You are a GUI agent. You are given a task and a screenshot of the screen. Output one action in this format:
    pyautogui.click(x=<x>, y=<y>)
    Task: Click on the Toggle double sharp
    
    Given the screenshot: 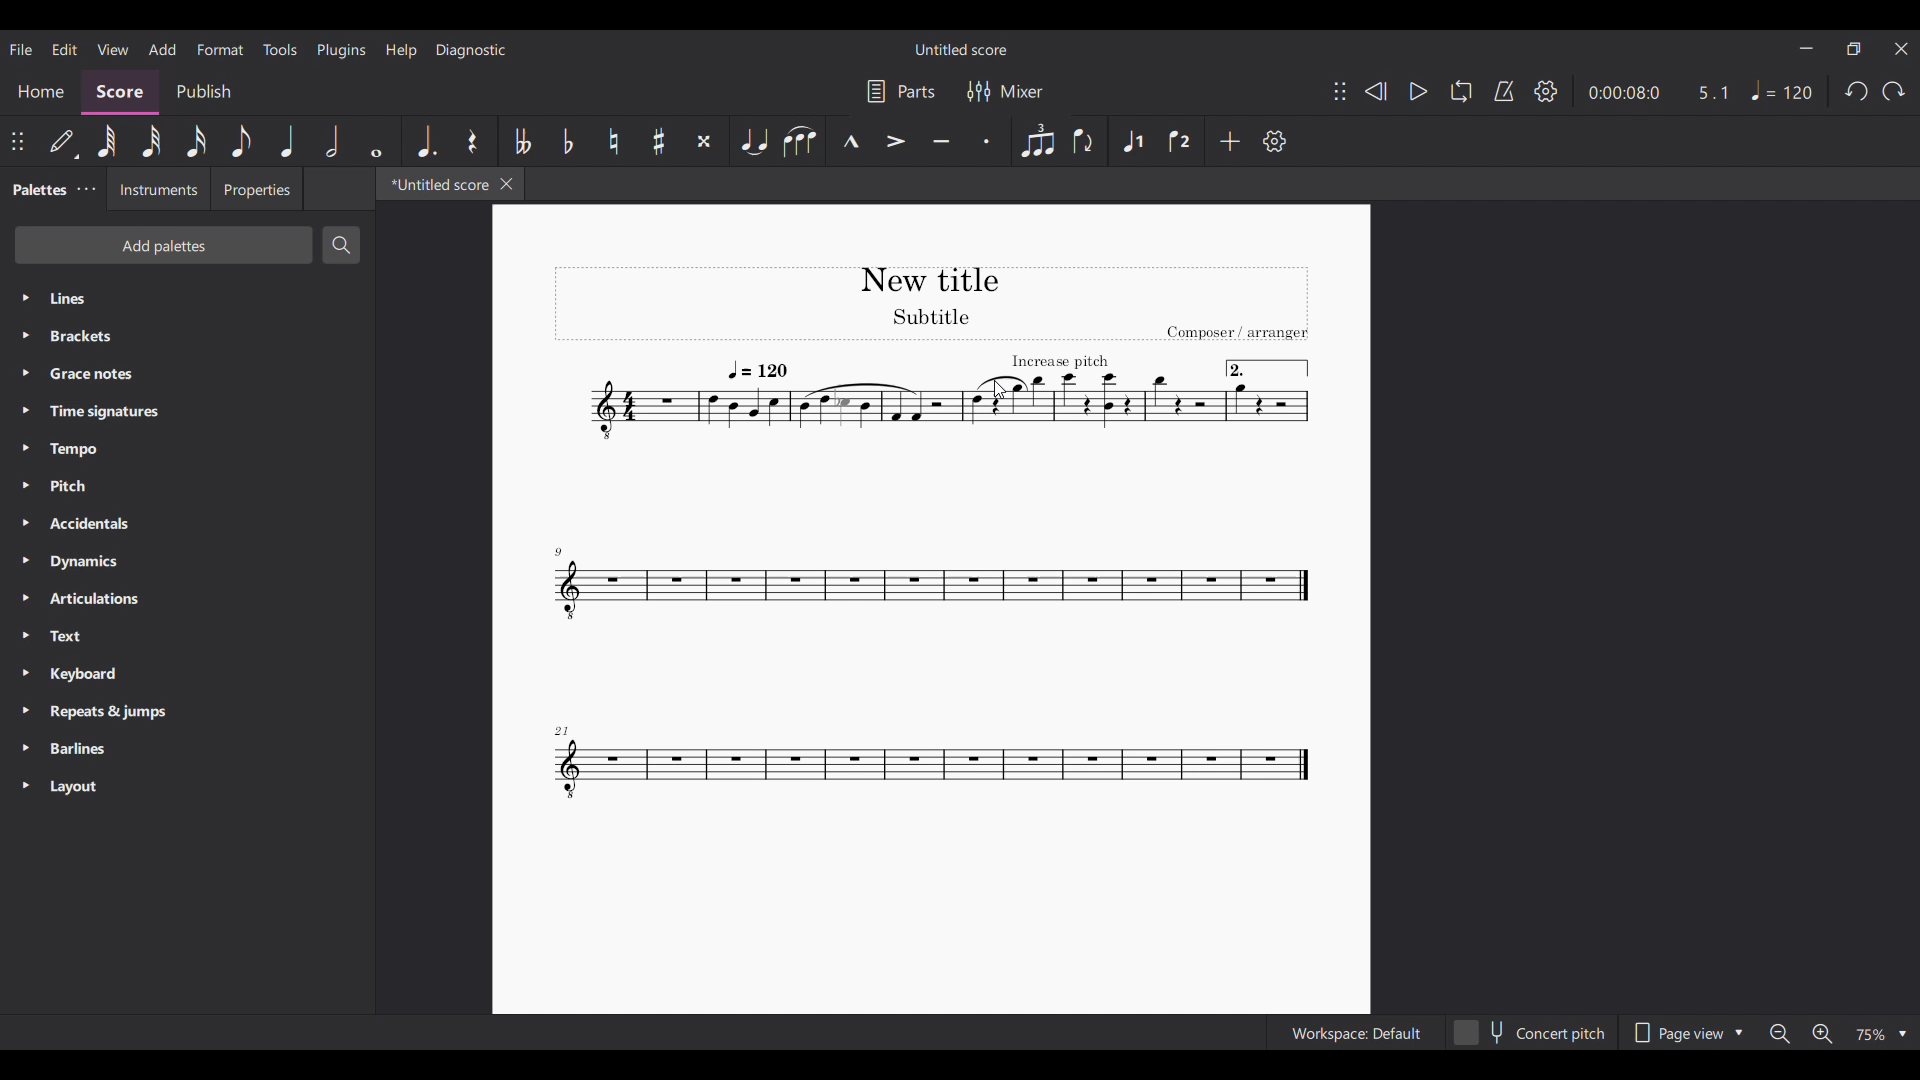 What is the action you would take?
    pyautogui.click(x=704, y=141)
    